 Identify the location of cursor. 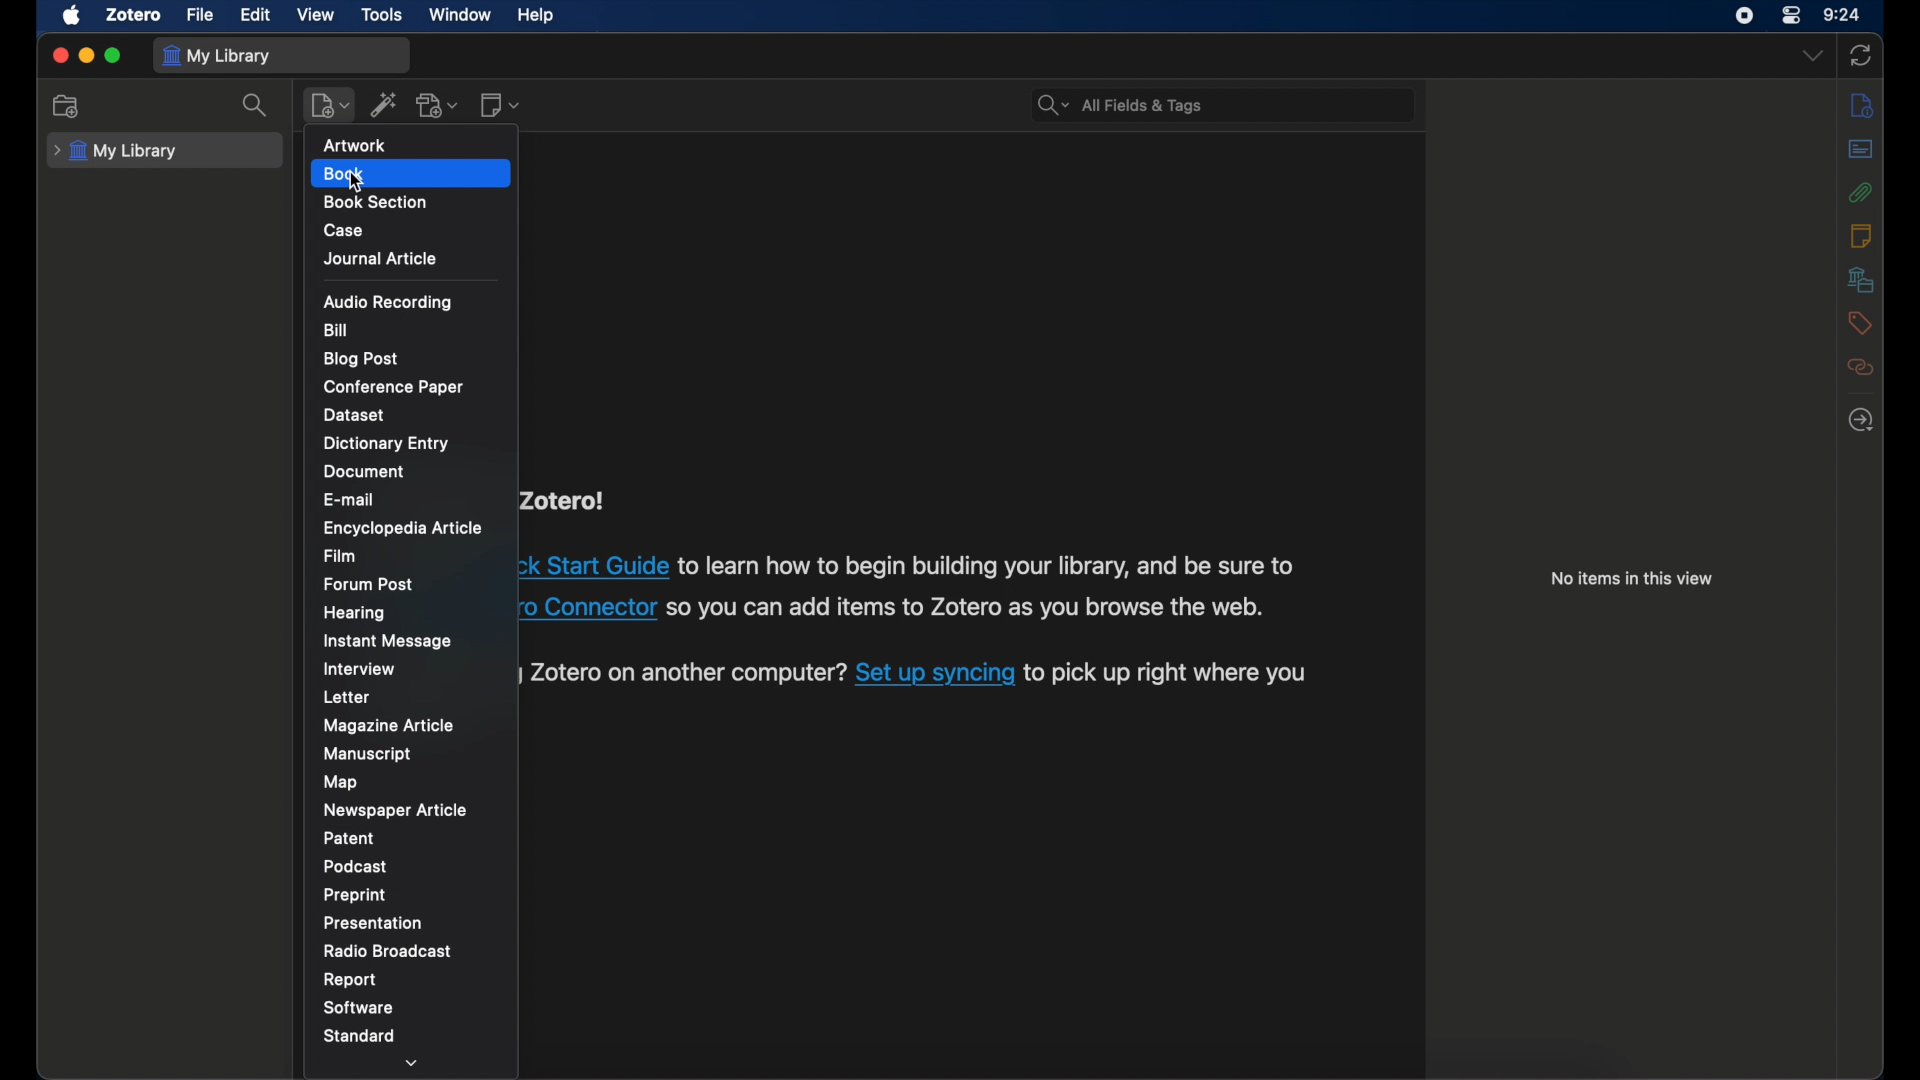
(356, 182).